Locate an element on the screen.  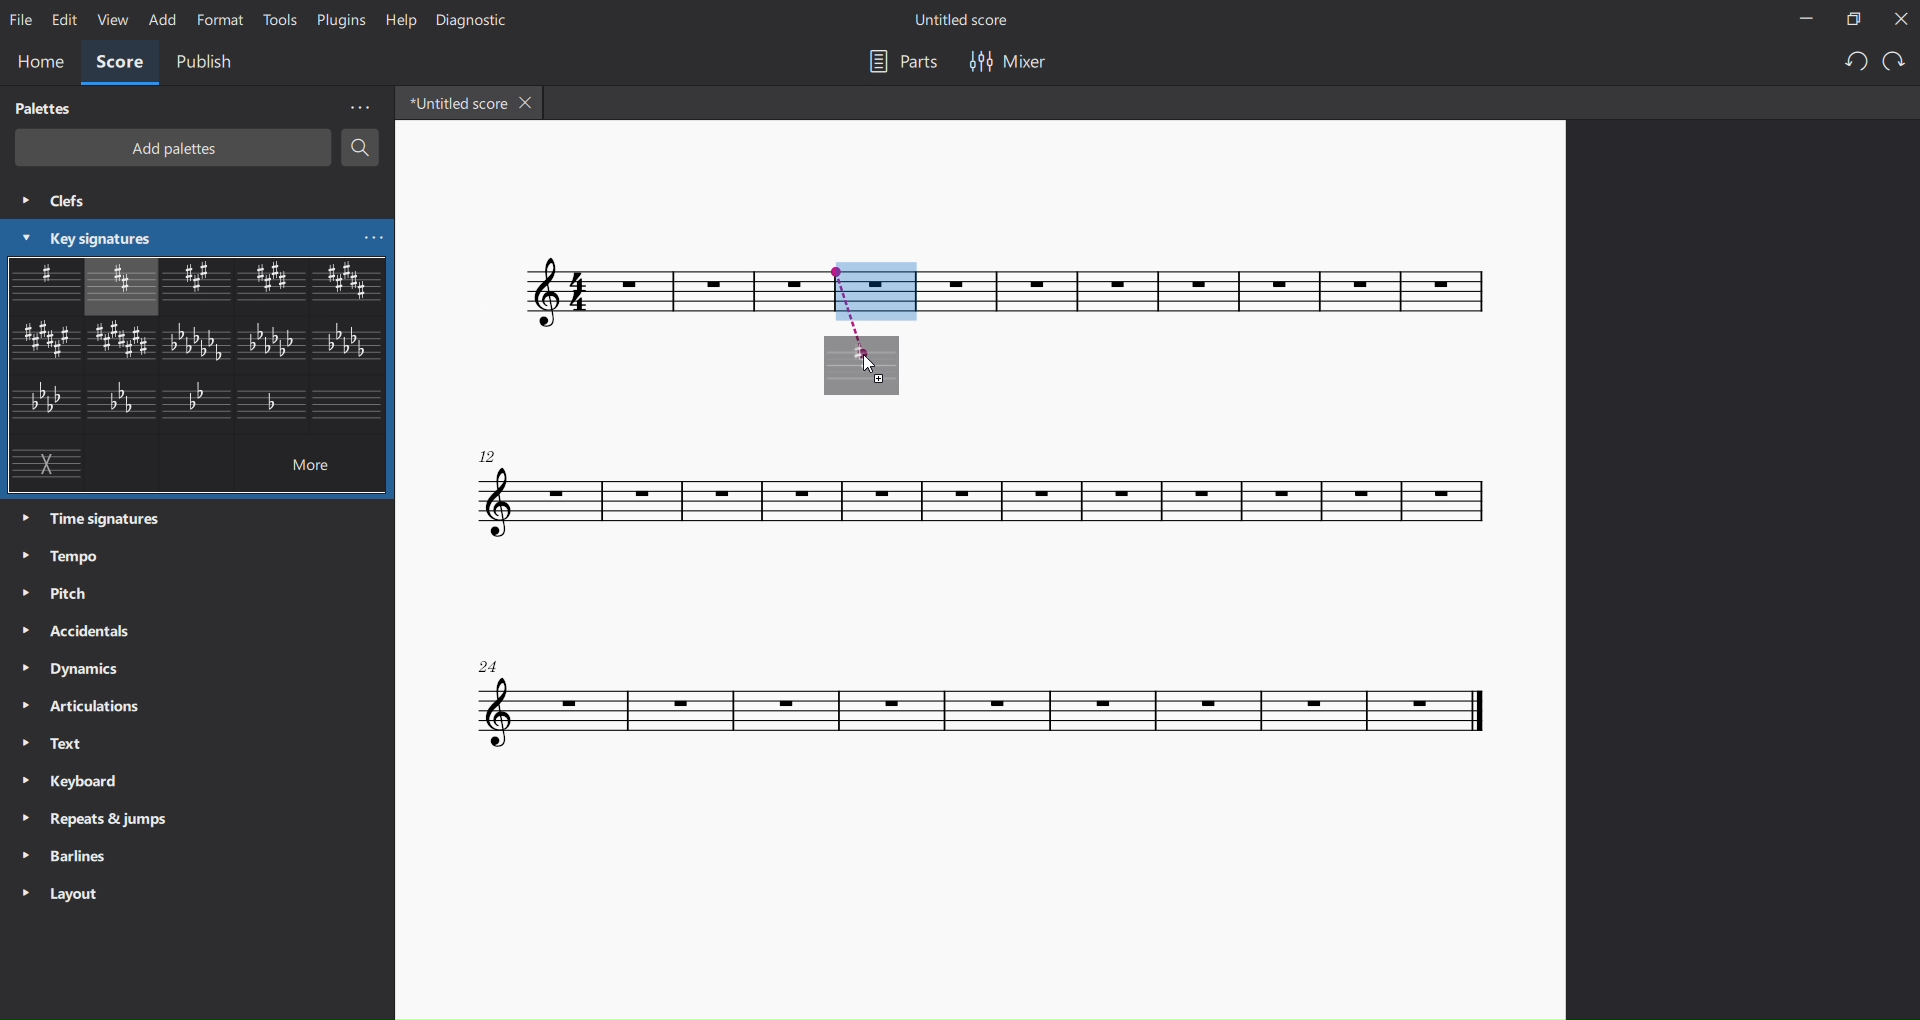
tab name is located at coordinates (457, 104).